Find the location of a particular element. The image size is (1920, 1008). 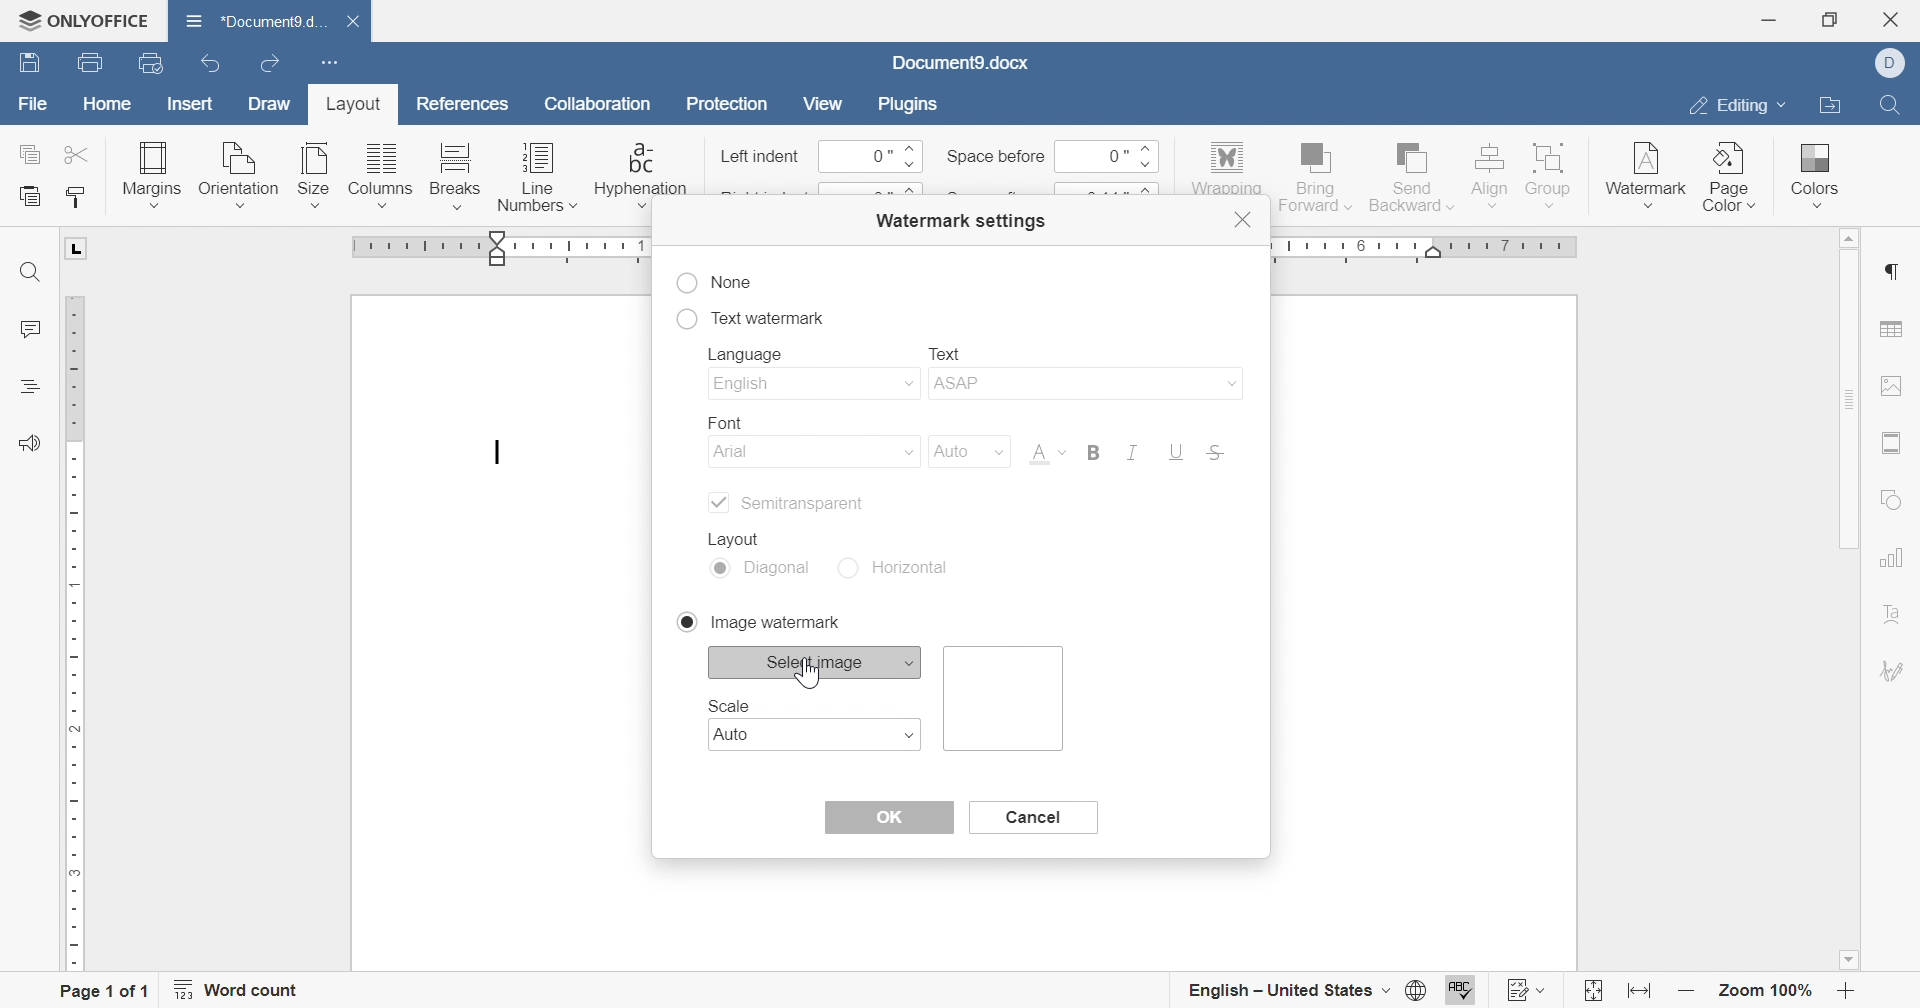

language is located at coordinates (751, 356).